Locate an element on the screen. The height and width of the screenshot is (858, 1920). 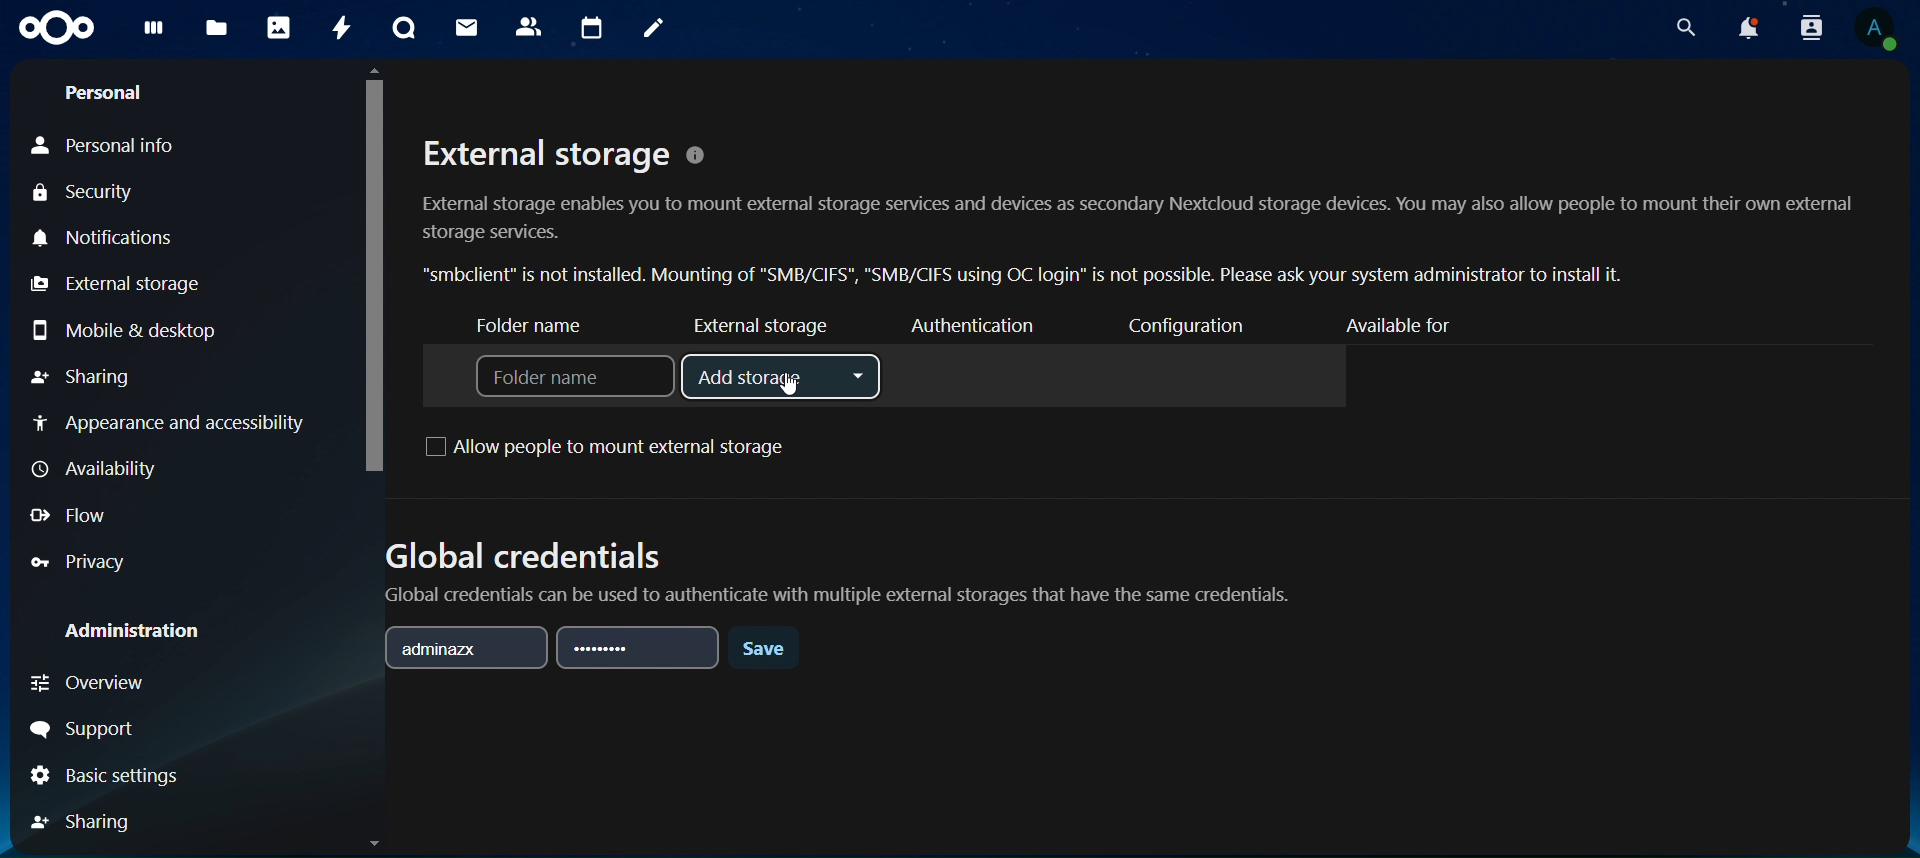
support is located at coordinates (89, 724).